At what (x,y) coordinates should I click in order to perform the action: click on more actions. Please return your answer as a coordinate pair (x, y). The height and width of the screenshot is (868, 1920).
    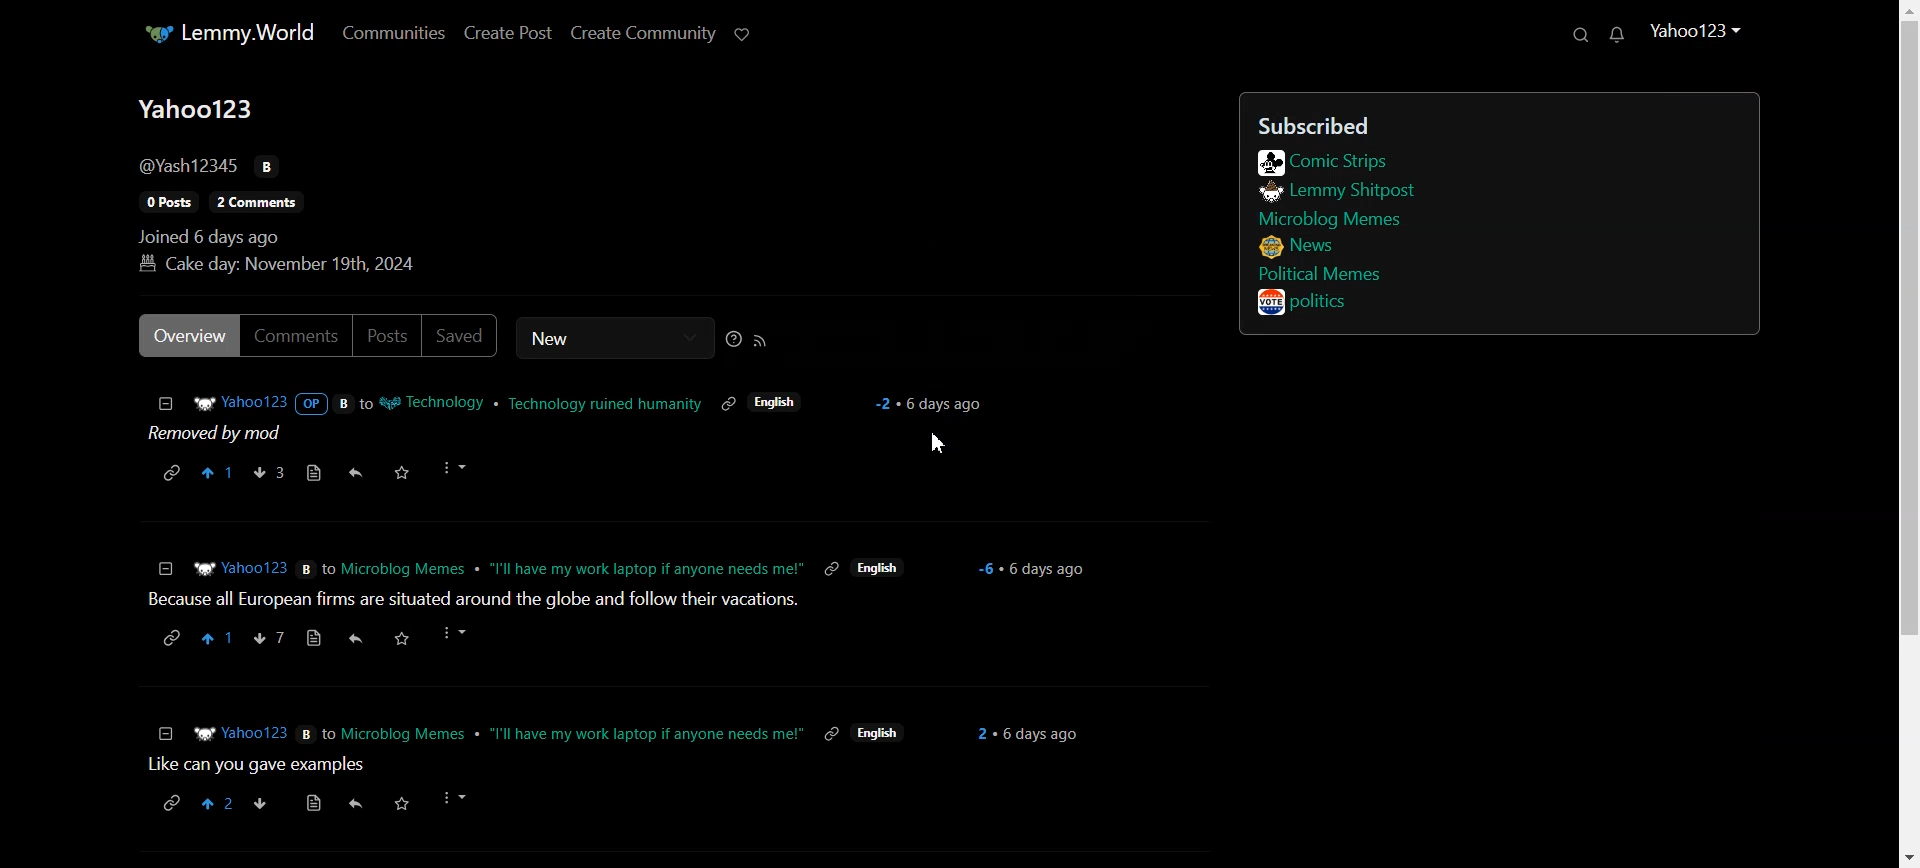
    Looking at the image, I should click on (457, 635).